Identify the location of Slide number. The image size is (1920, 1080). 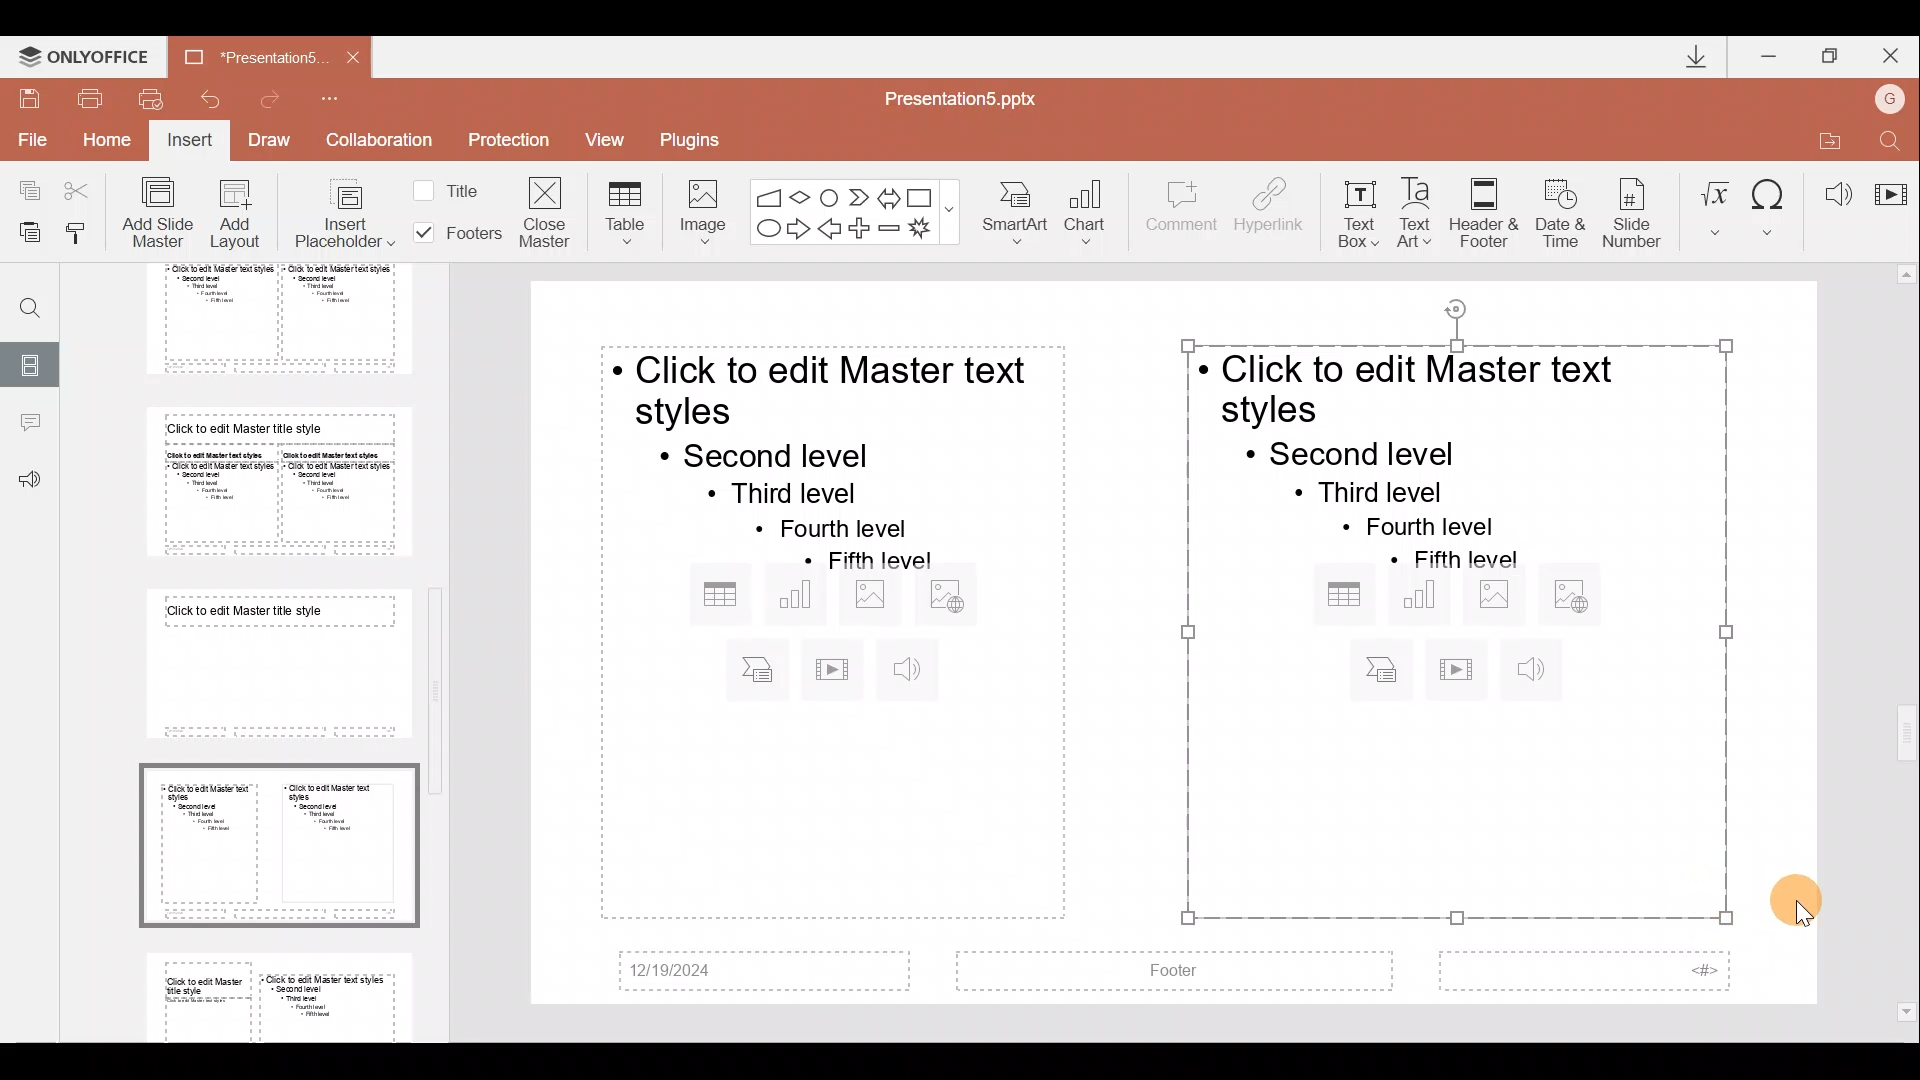
(1636, 209).